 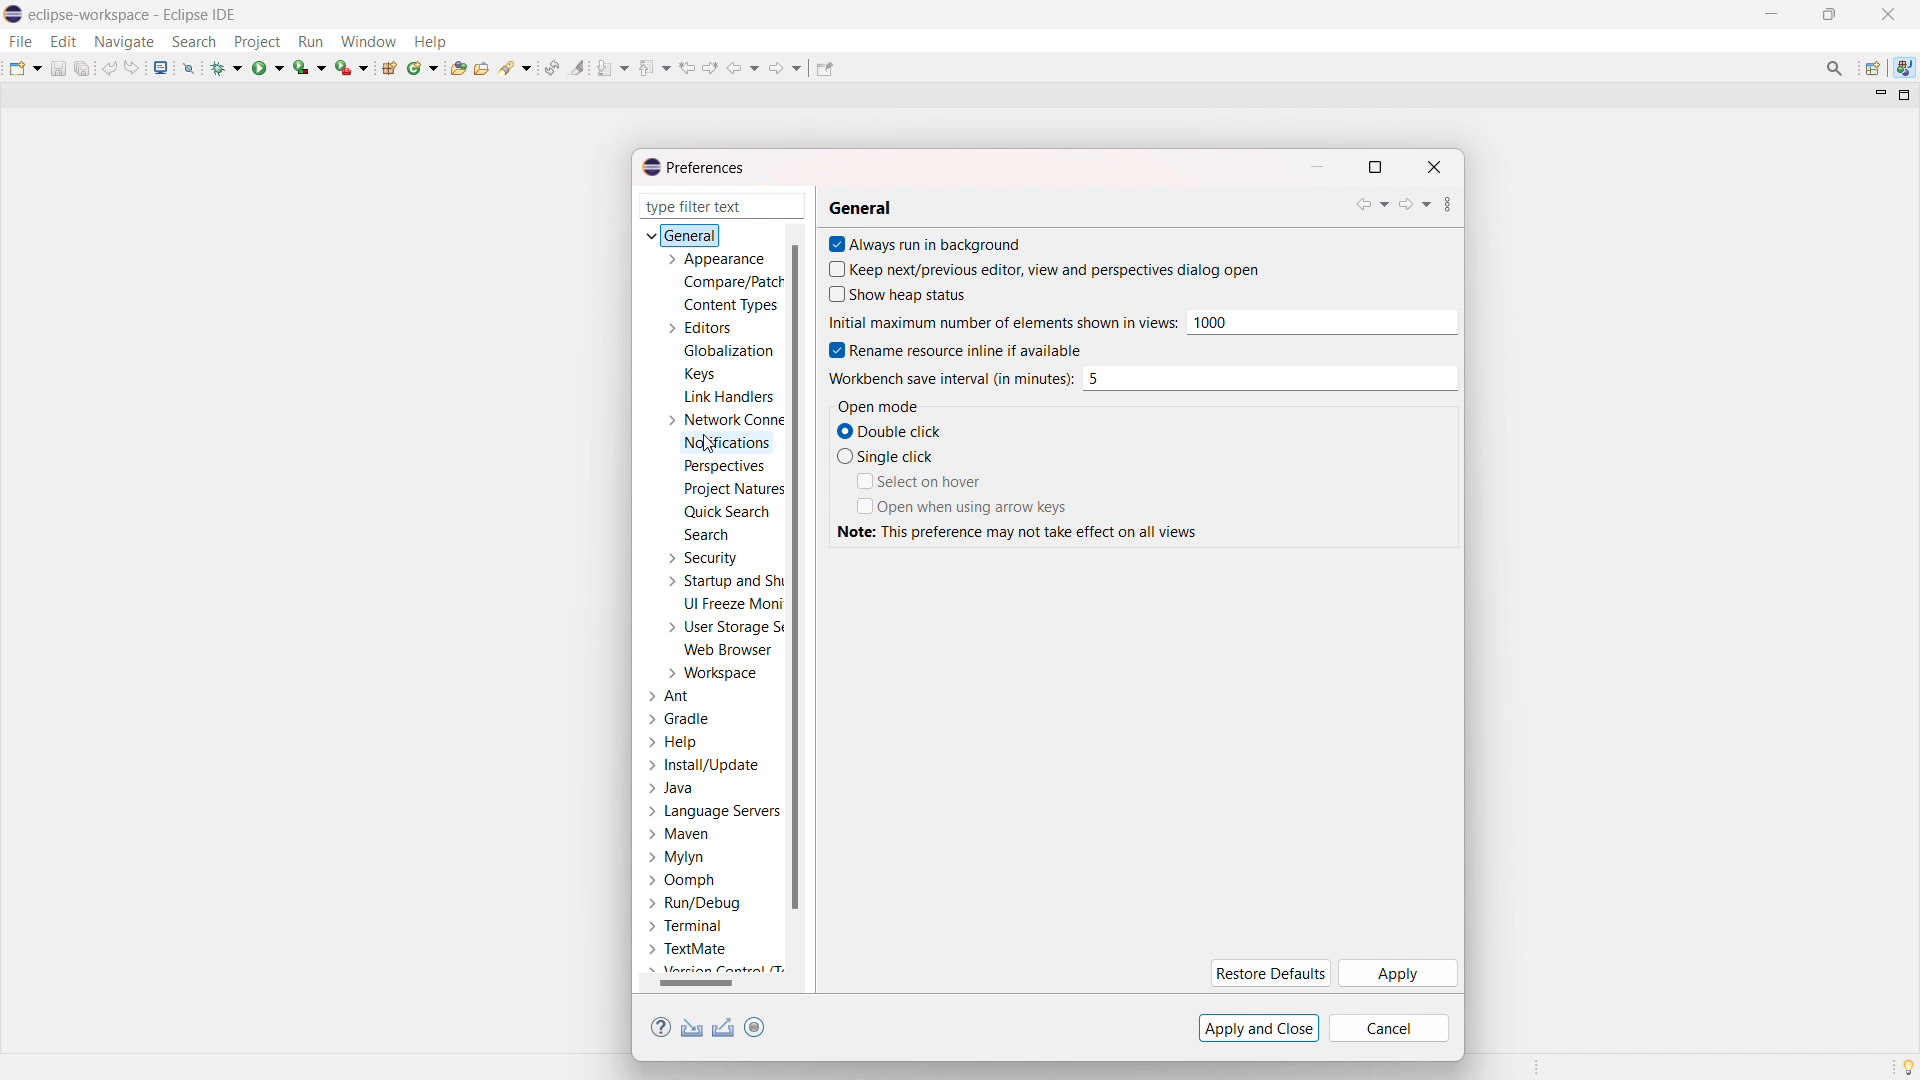 I want to click on open mode, so click(x=878, y=406).